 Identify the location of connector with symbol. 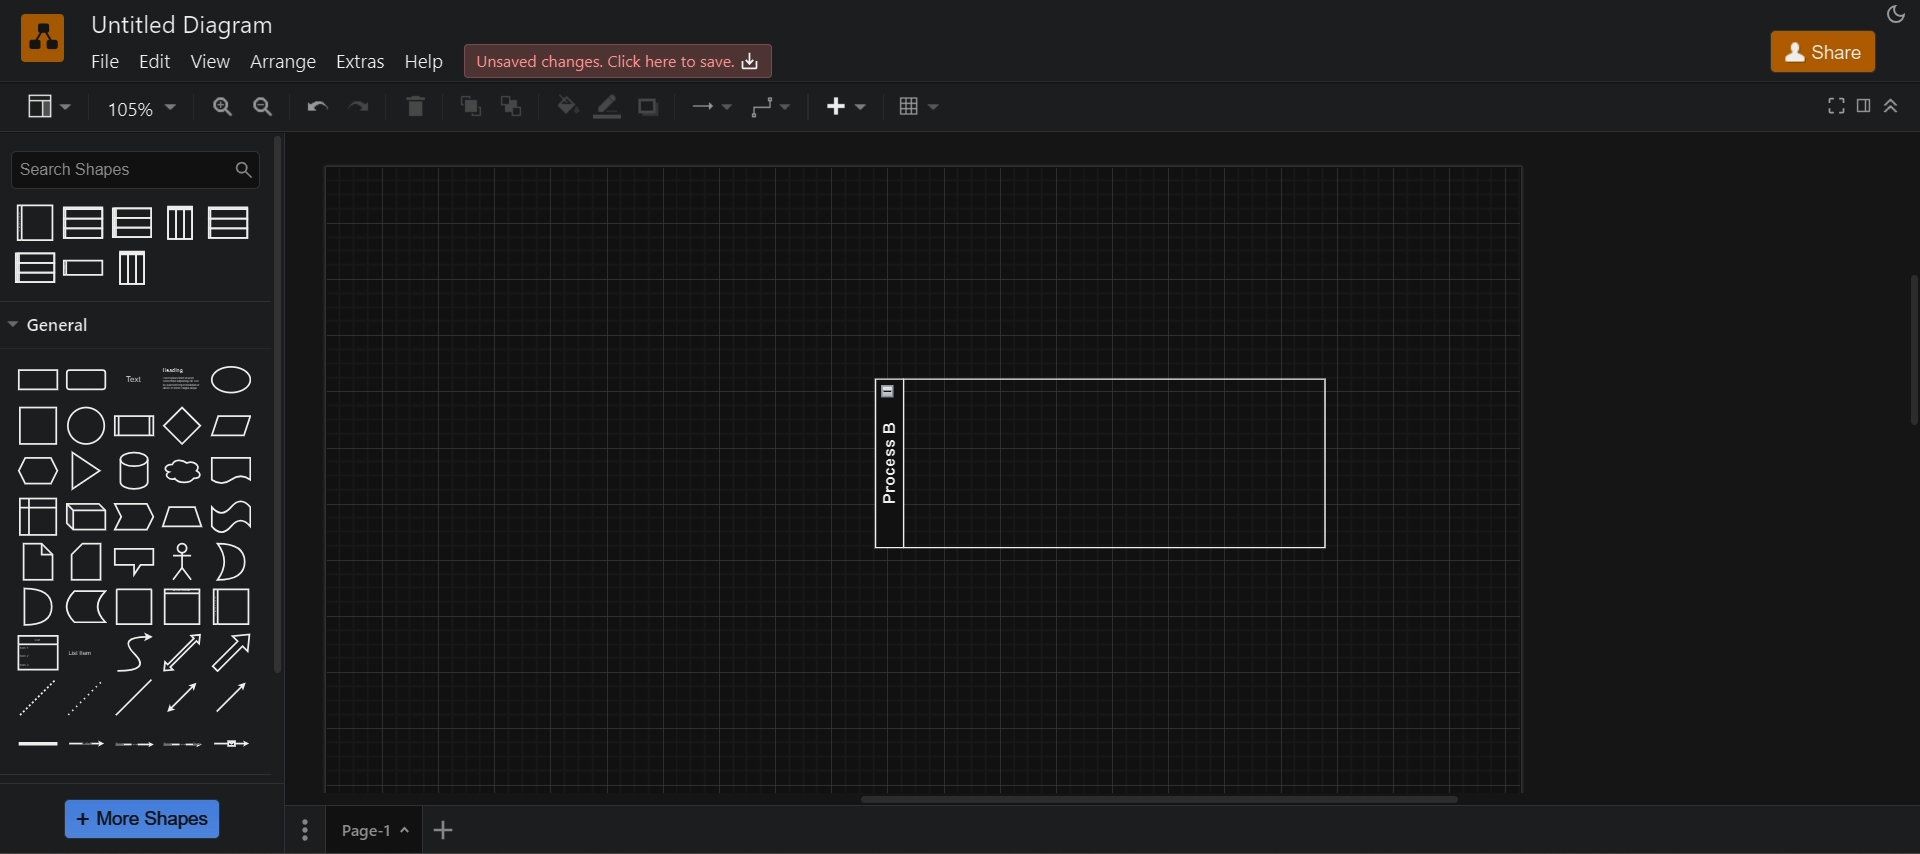
(232, 743).